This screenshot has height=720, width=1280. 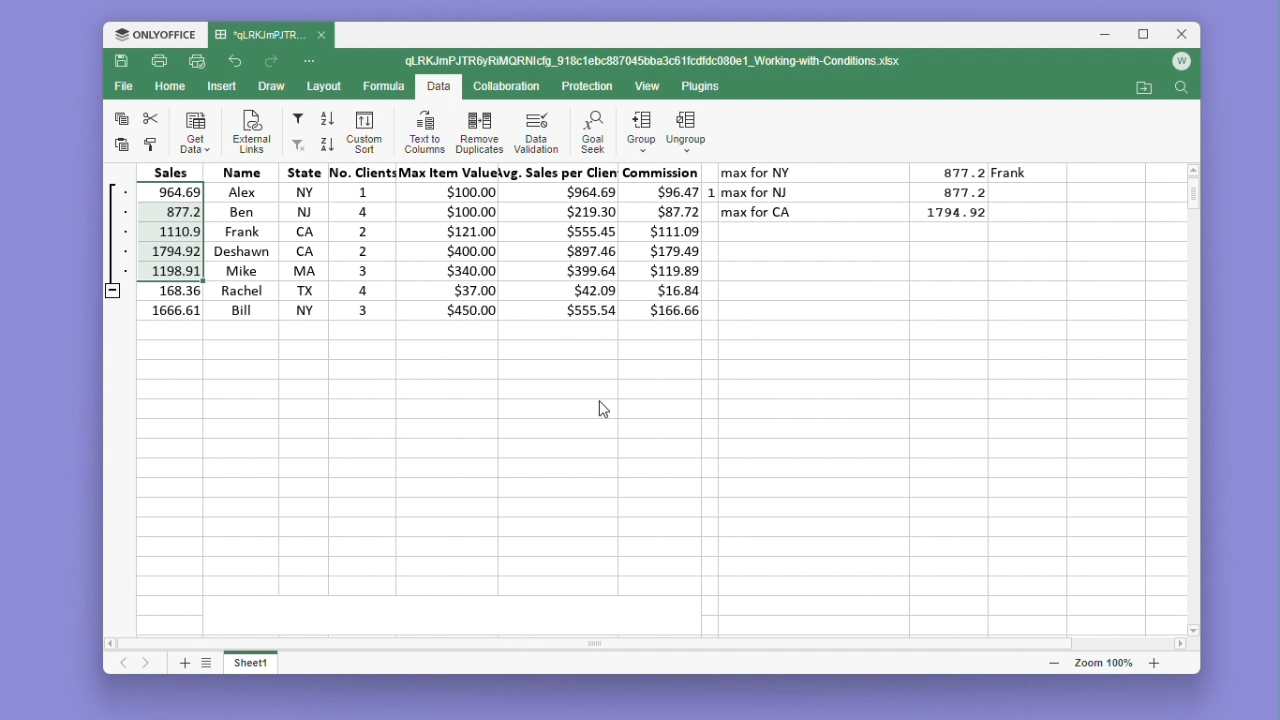 I want to click on cut, so click(x=151, y=118).